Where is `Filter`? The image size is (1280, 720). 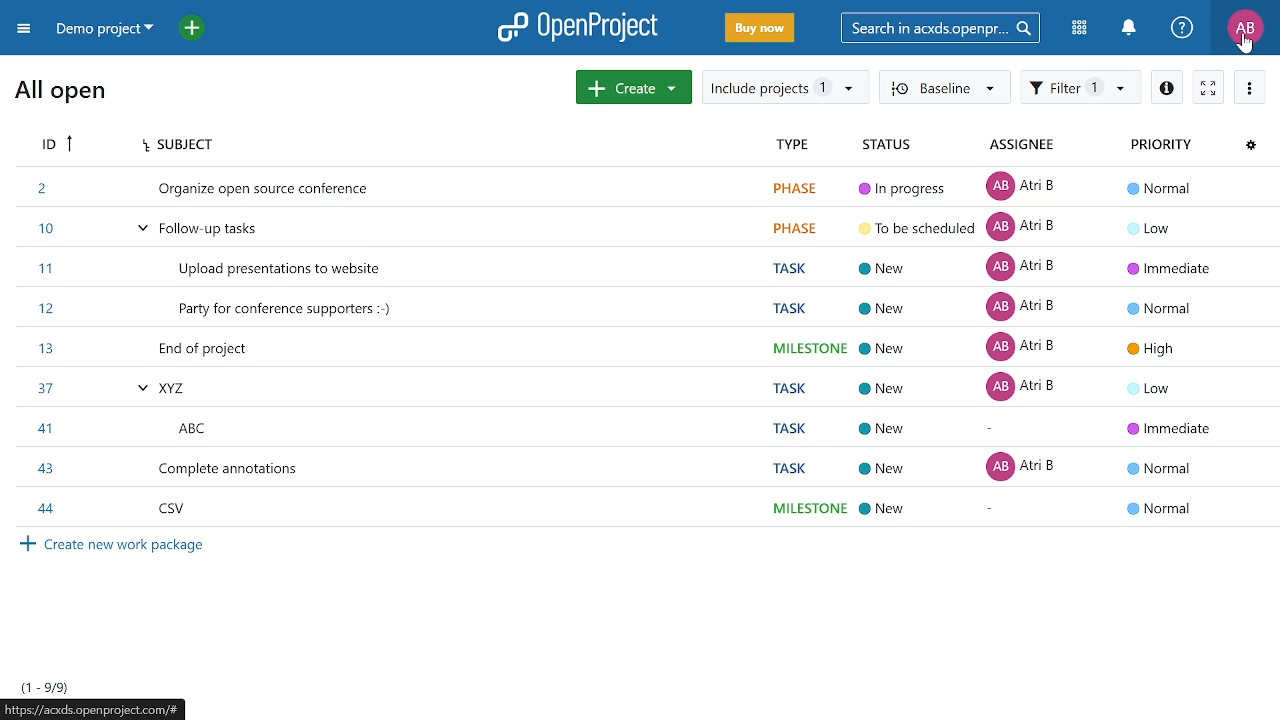 Filter is located at coordinates (1080, 88).